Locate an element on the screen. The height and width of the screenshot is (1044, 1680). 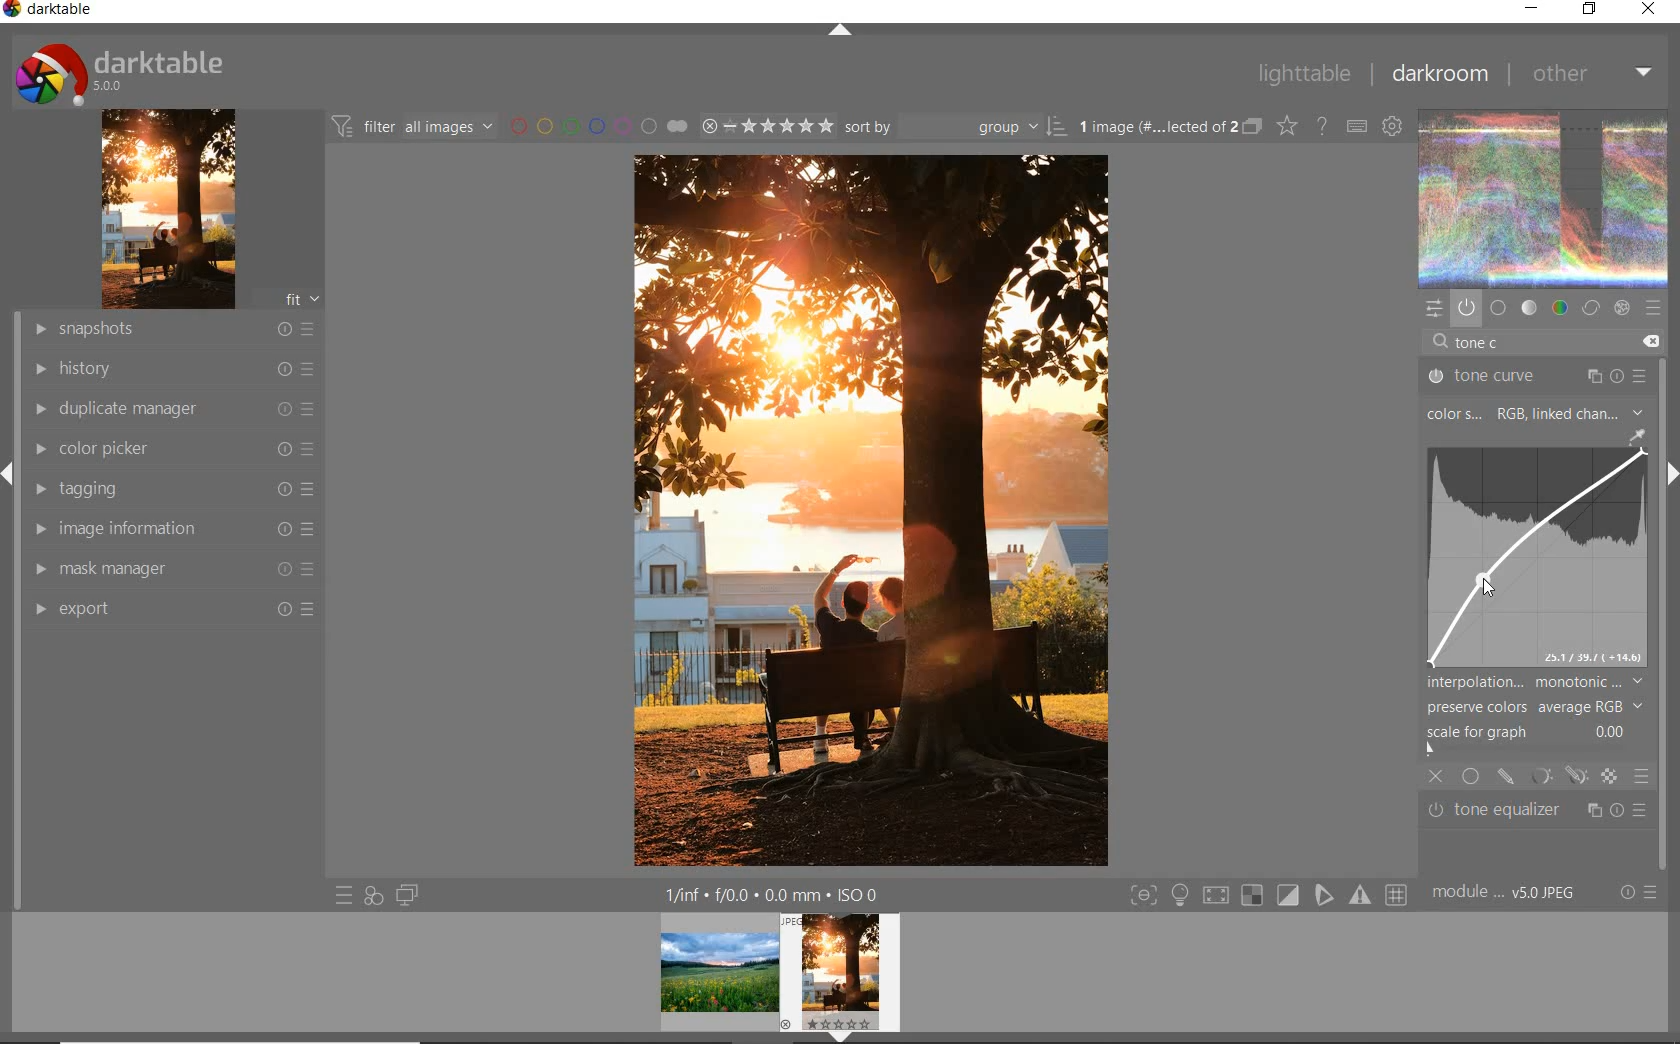
define keyboard shortcuts is located at coordinates (1394, 125).